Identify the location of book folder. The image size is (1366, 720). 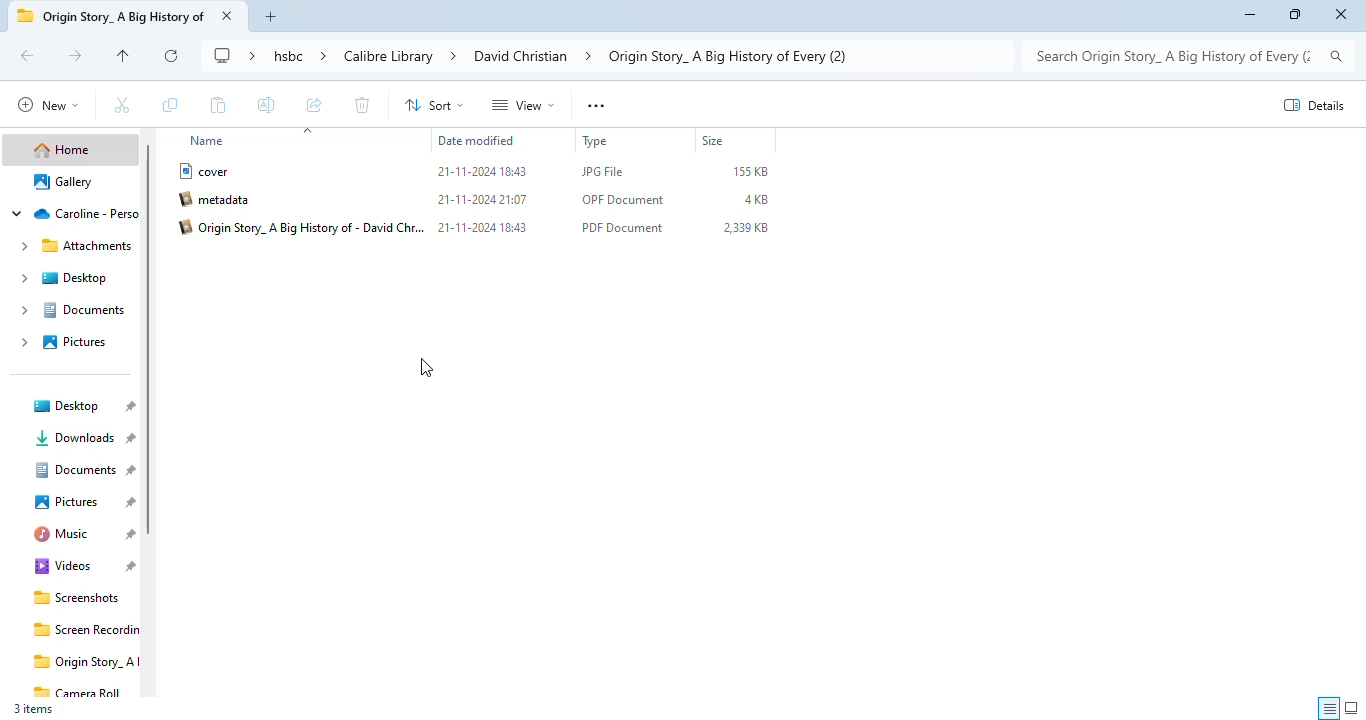
(111, 16).